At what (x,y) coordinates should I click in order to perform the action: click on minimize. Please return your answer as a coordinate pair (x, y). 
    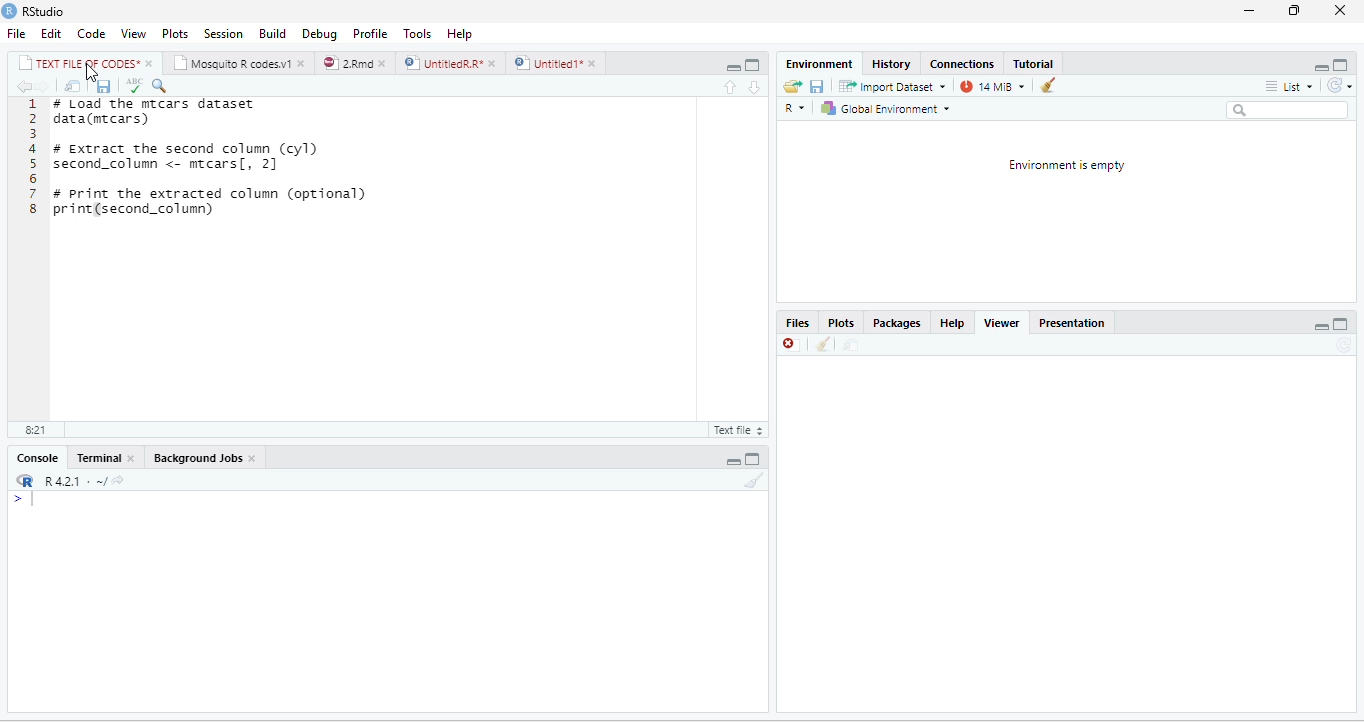
    Looking at the image, I should click on (735, 457).